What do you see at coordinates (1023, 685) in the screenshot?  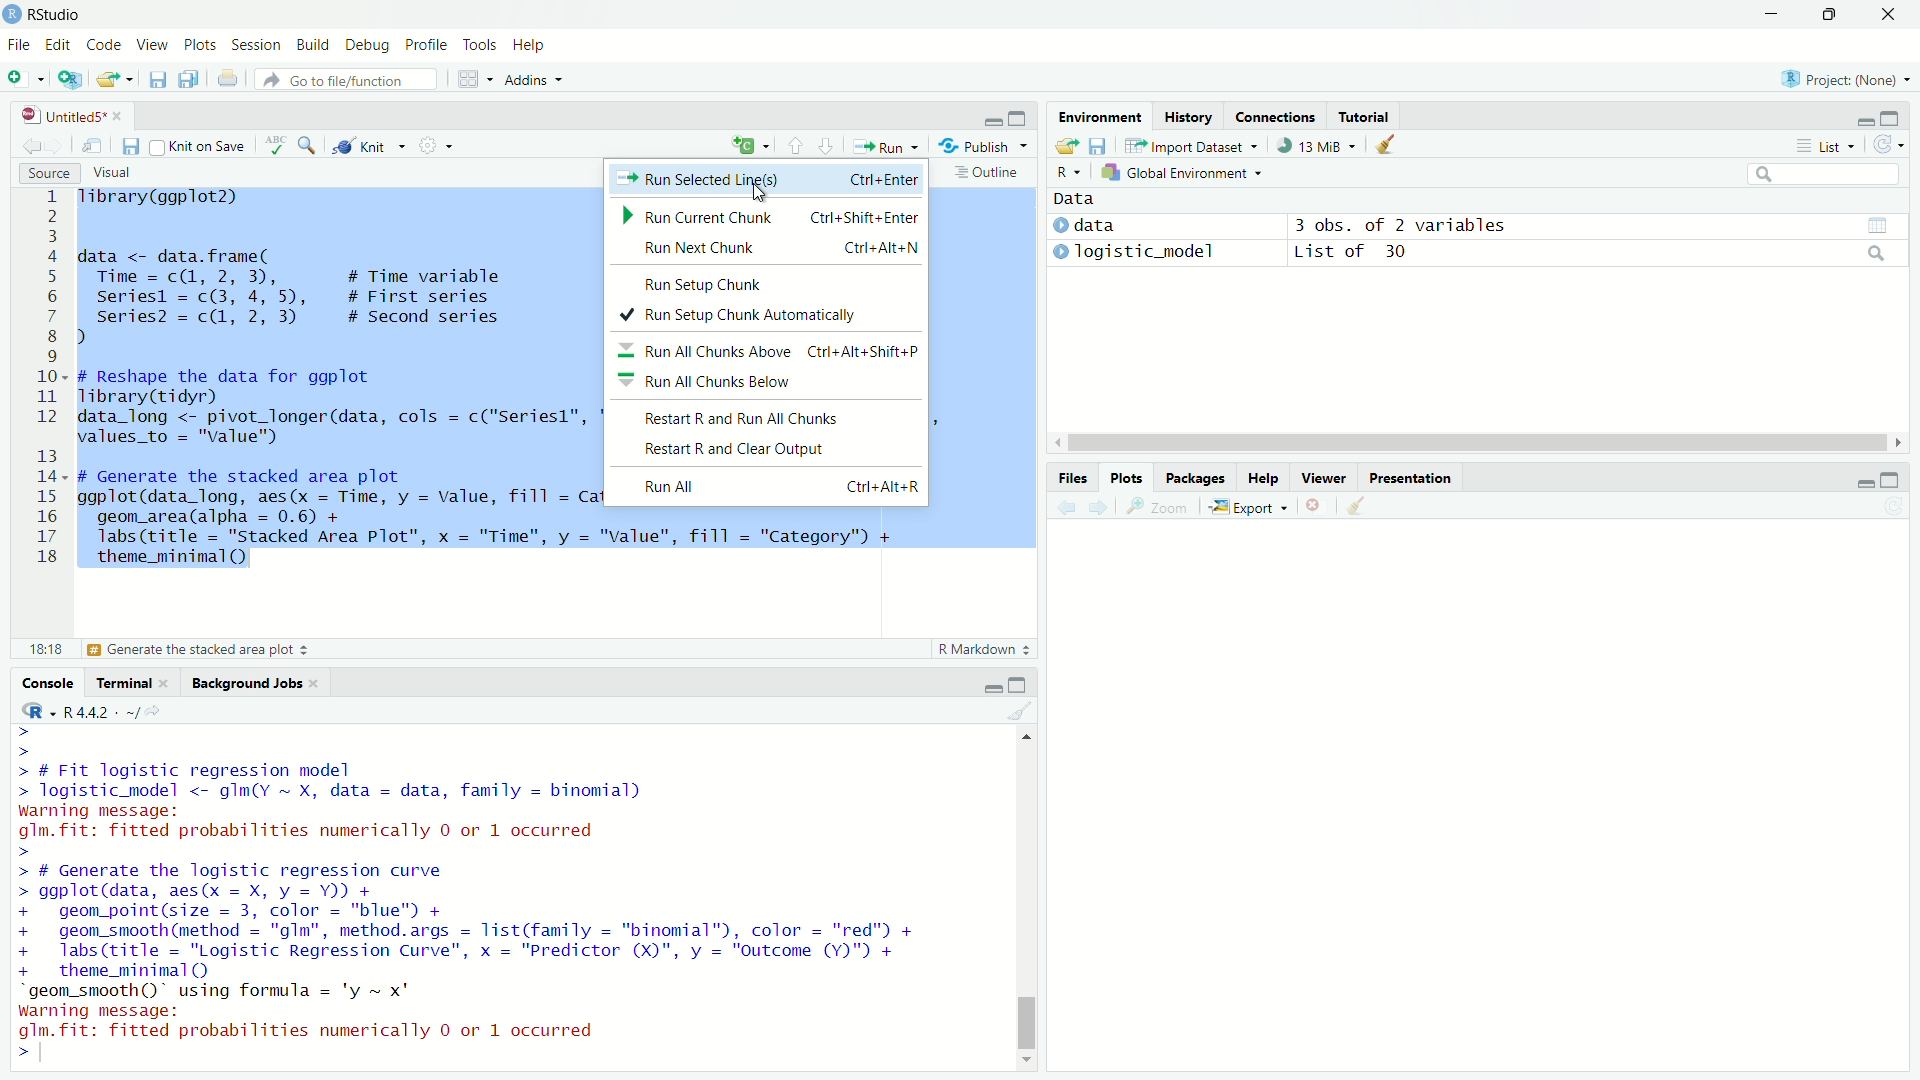 I see `maximise` at bounding box center [1023, 685].